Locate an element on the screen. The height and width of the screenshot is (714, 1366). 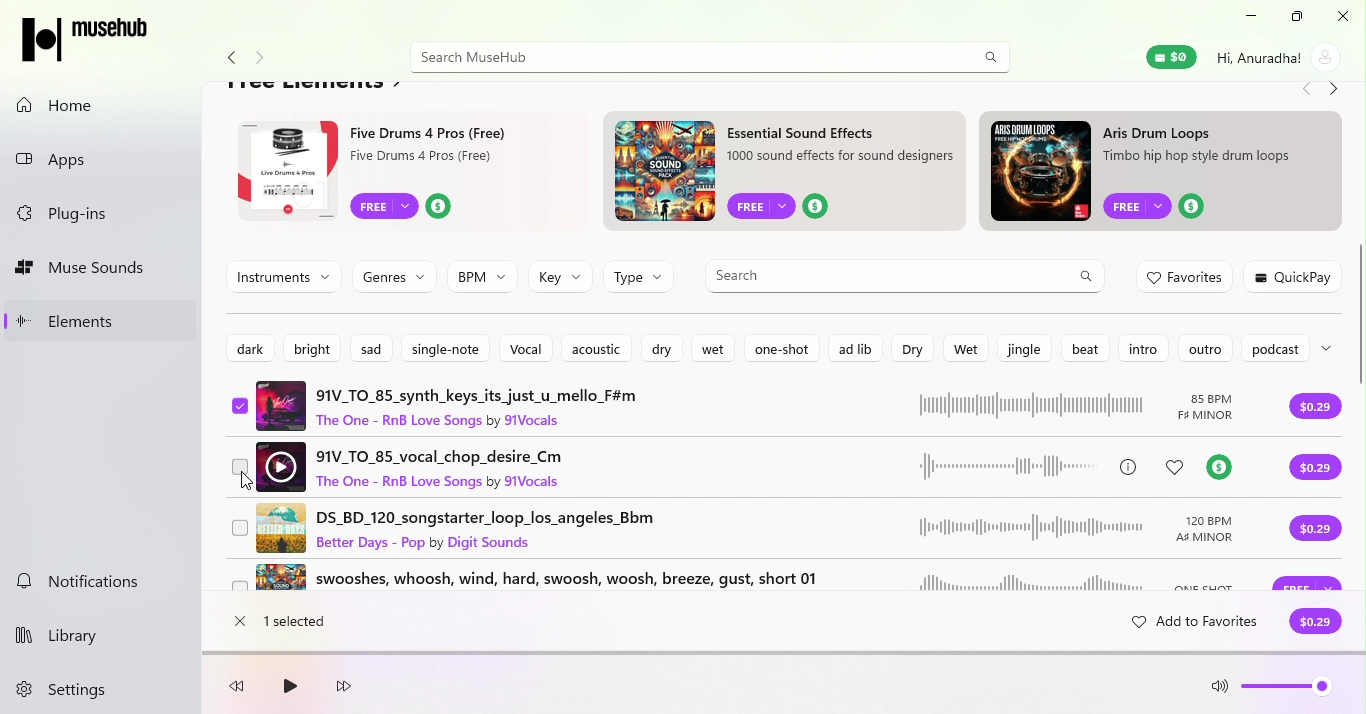
Account is located at coordinates (1277, 57).